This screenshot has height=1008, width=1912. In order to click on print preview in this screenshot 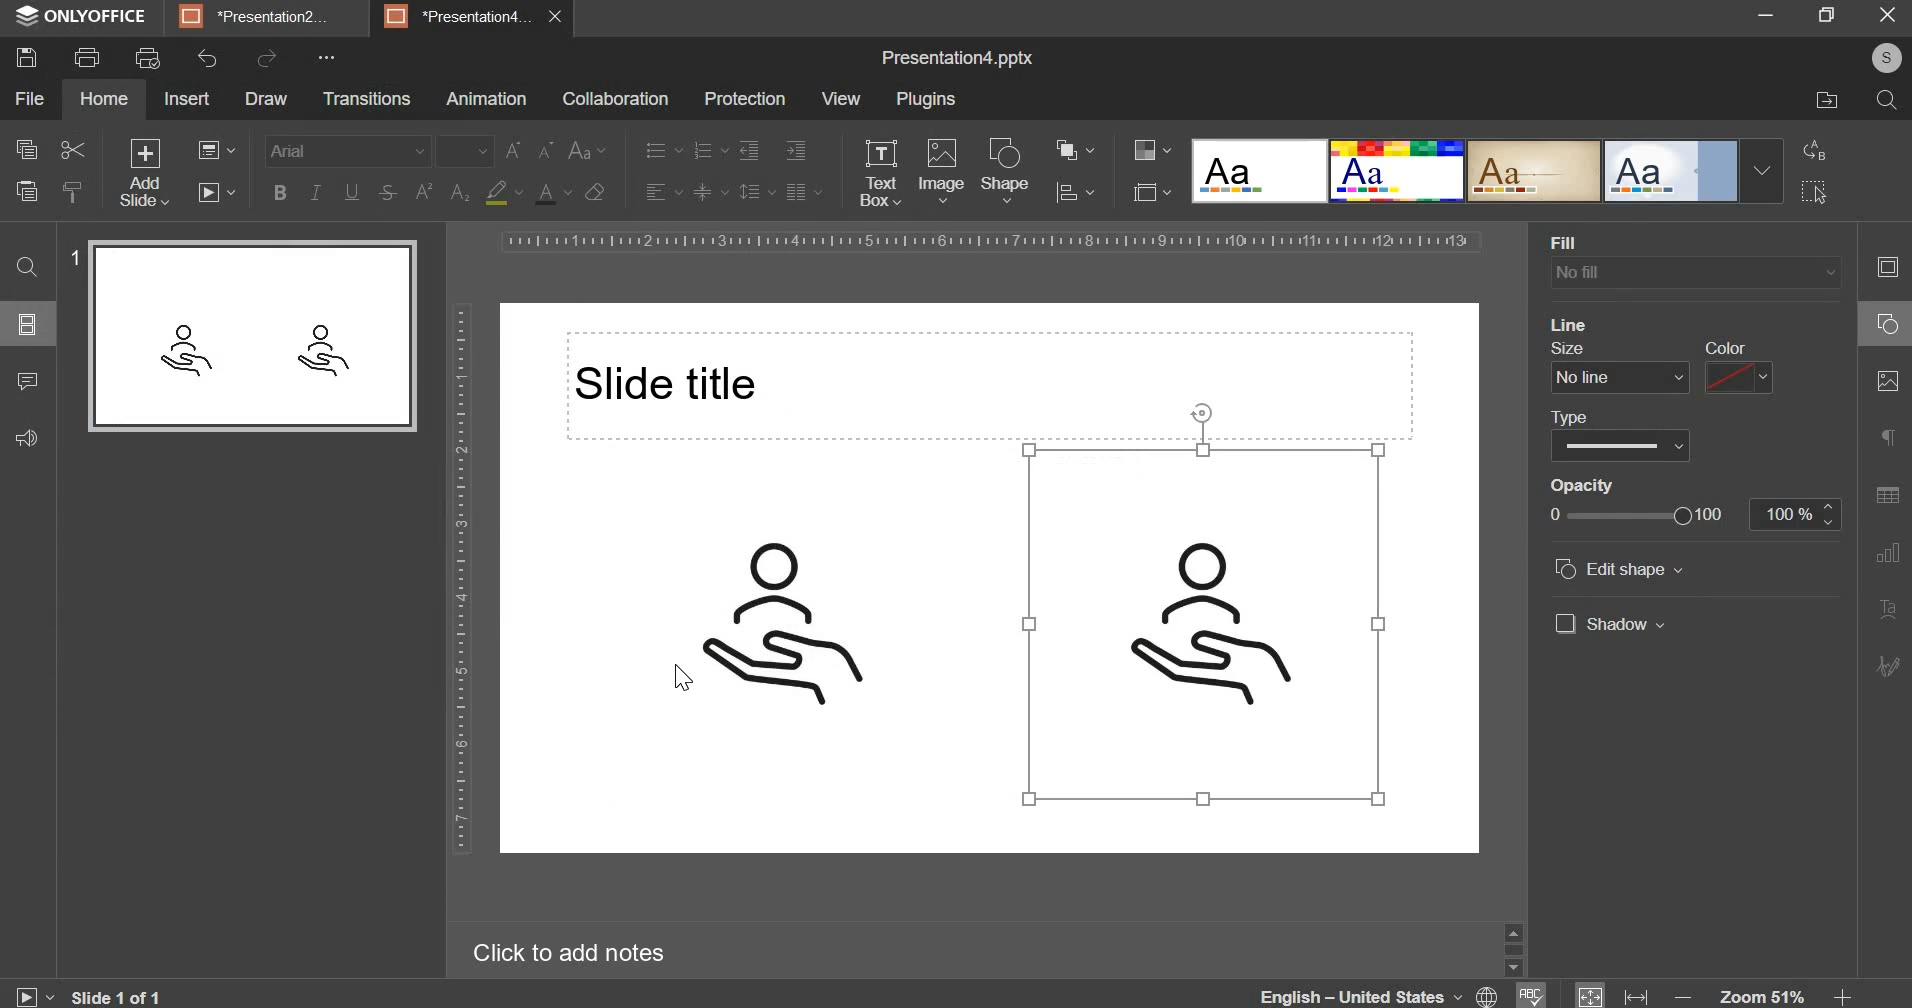, I will do `click(147, 58)`.